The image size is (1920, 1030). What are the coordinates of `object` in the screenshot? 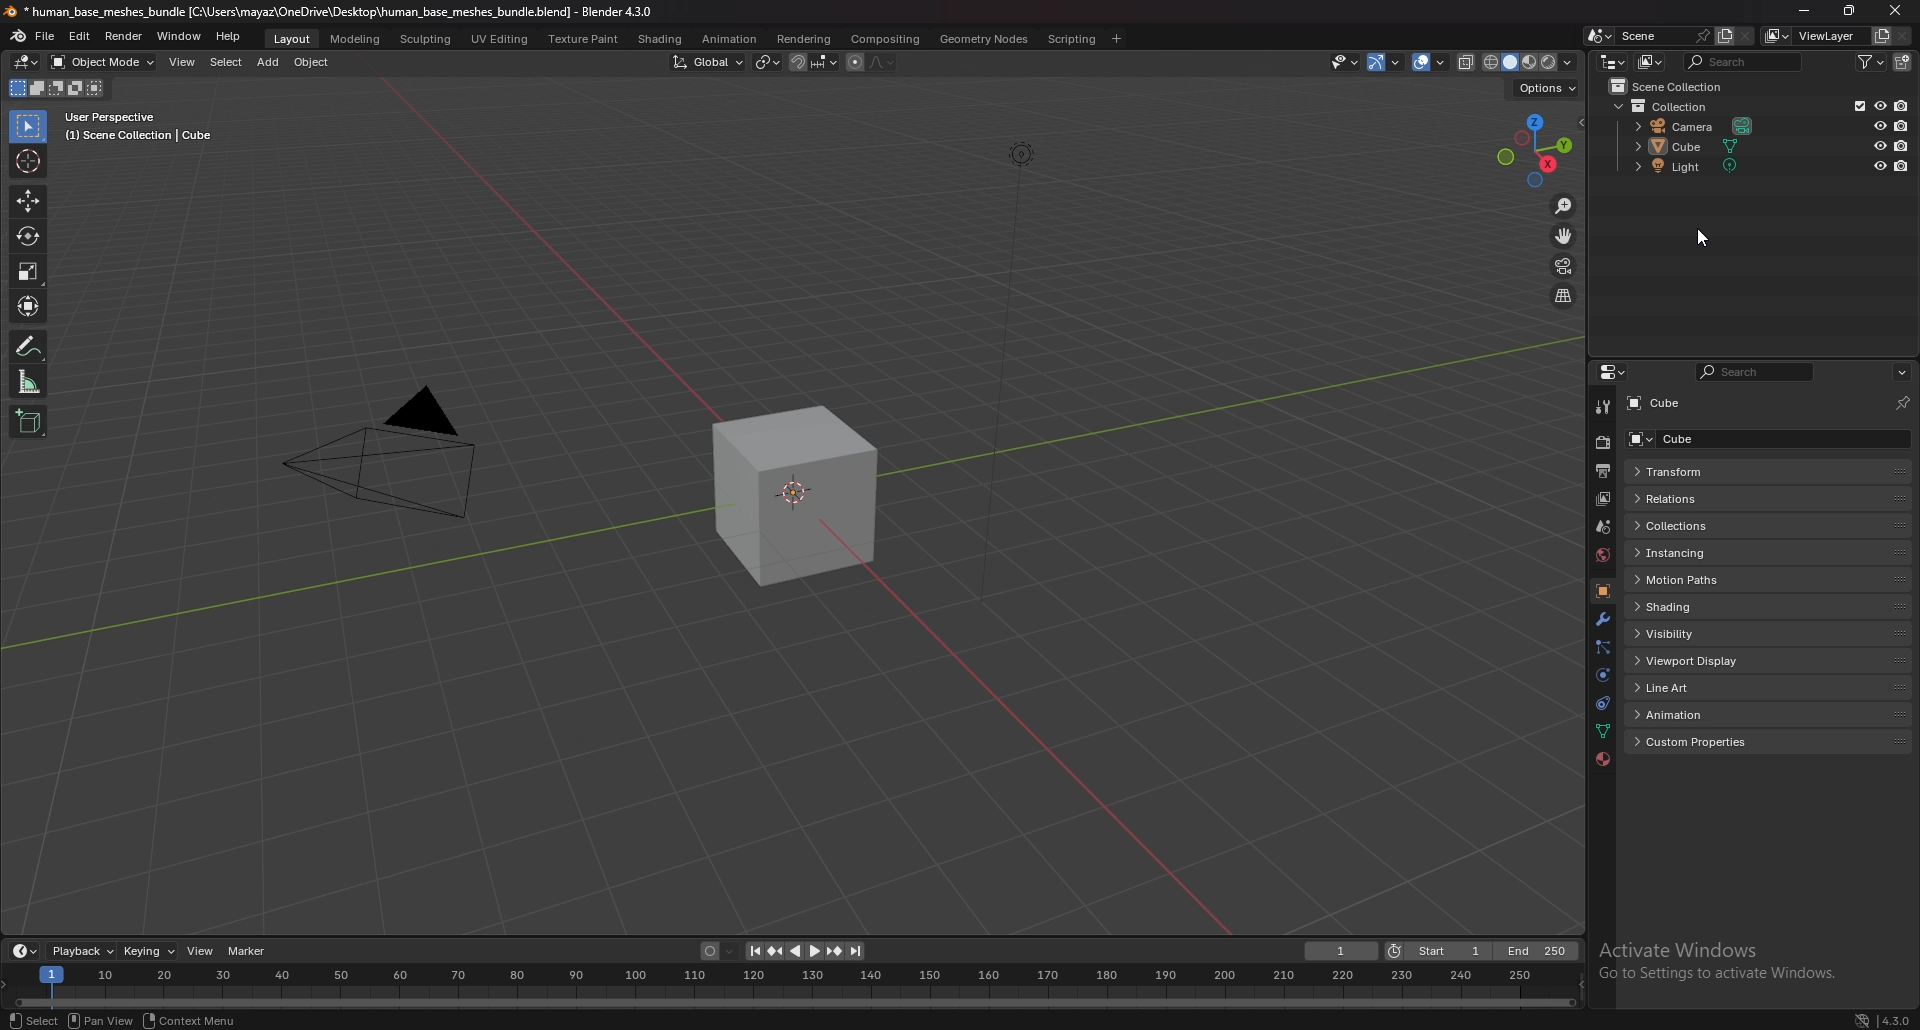 It's located at (313, 62).